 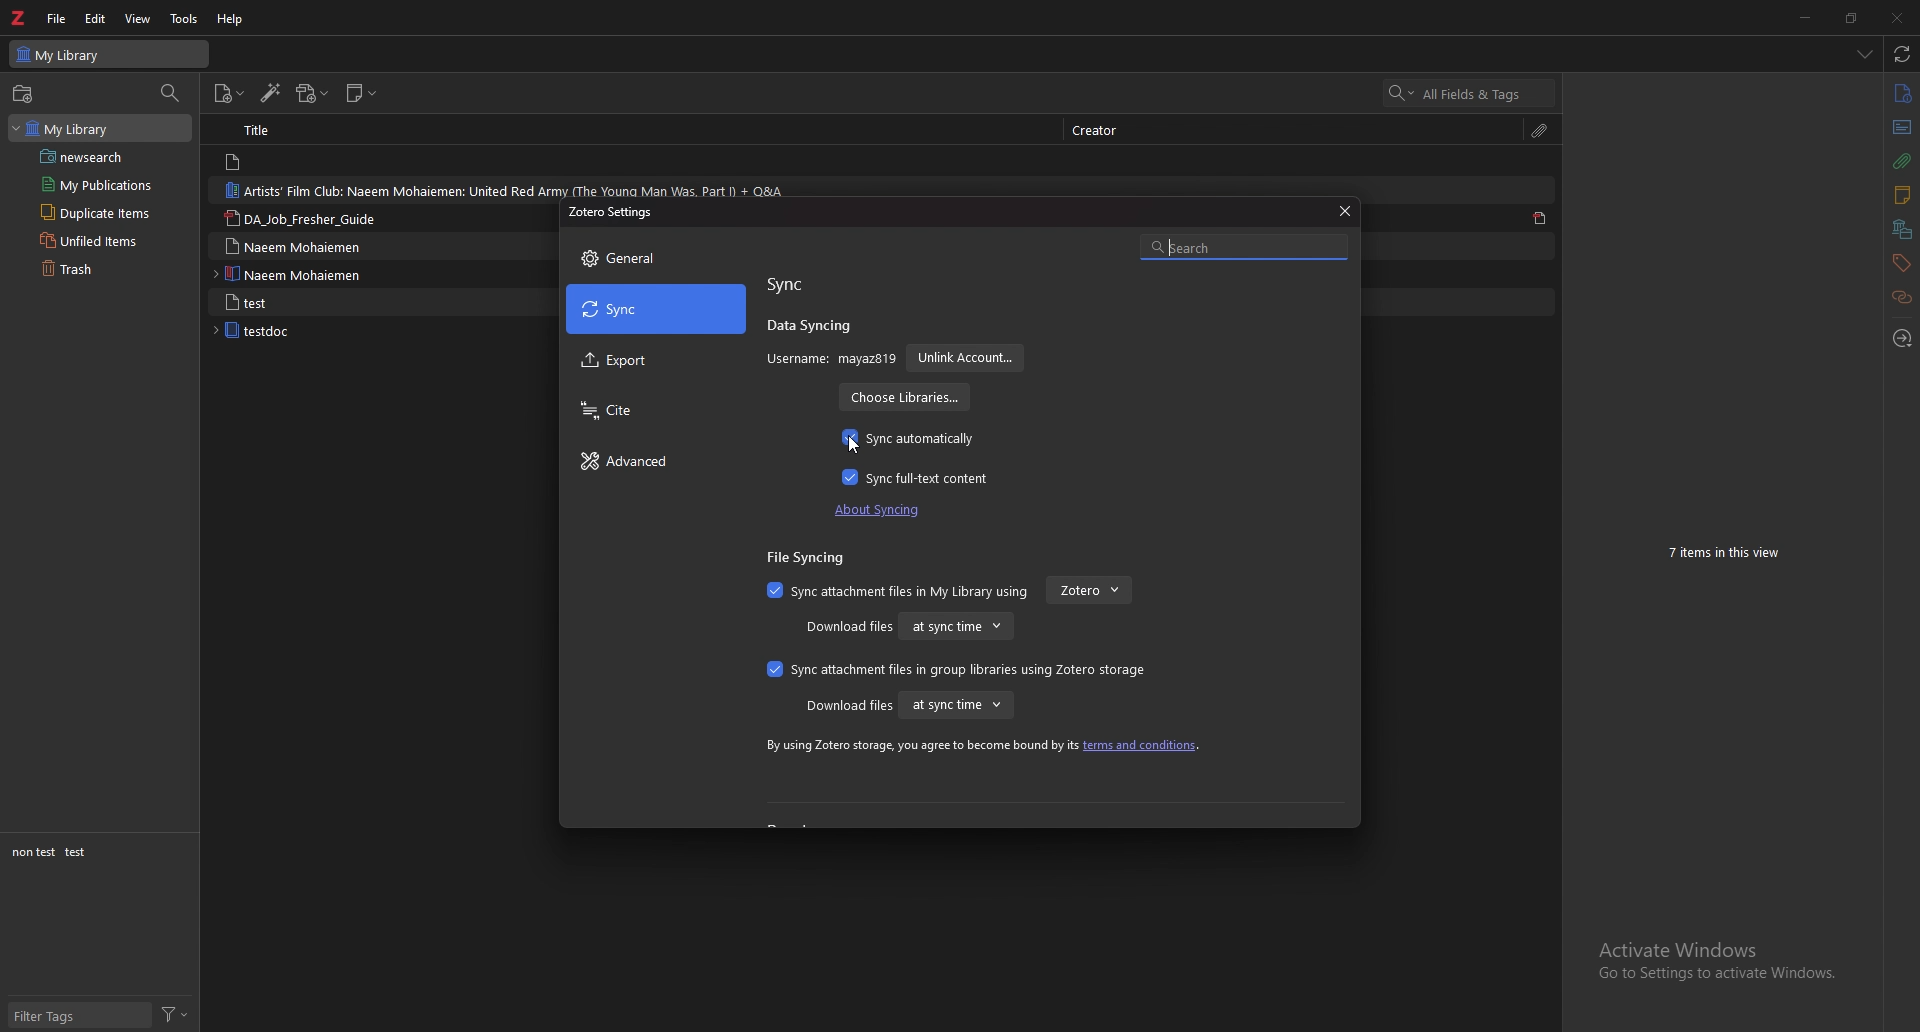 I want to click on filter tags, so click(x=81, y=1017).